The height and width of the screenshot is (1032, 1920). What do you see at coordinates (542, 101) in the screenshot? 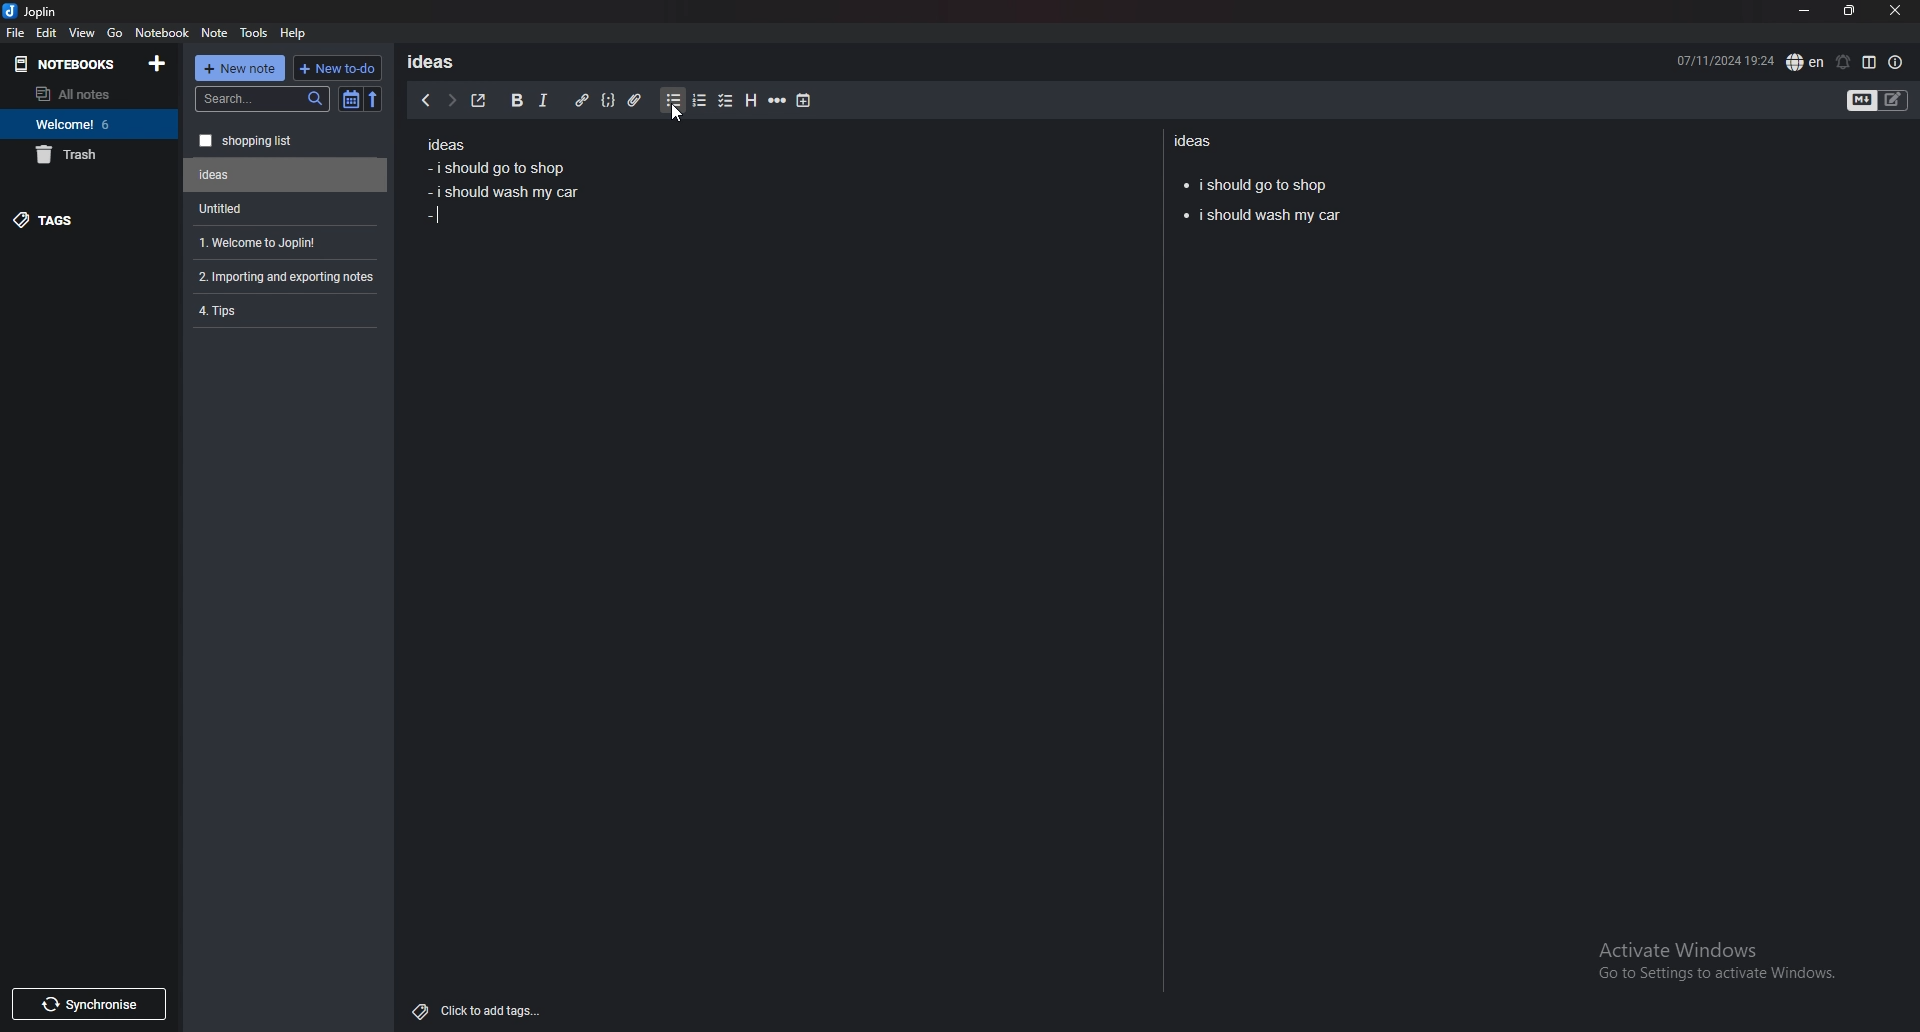
I see `italic` at bounding box center [542, 101].